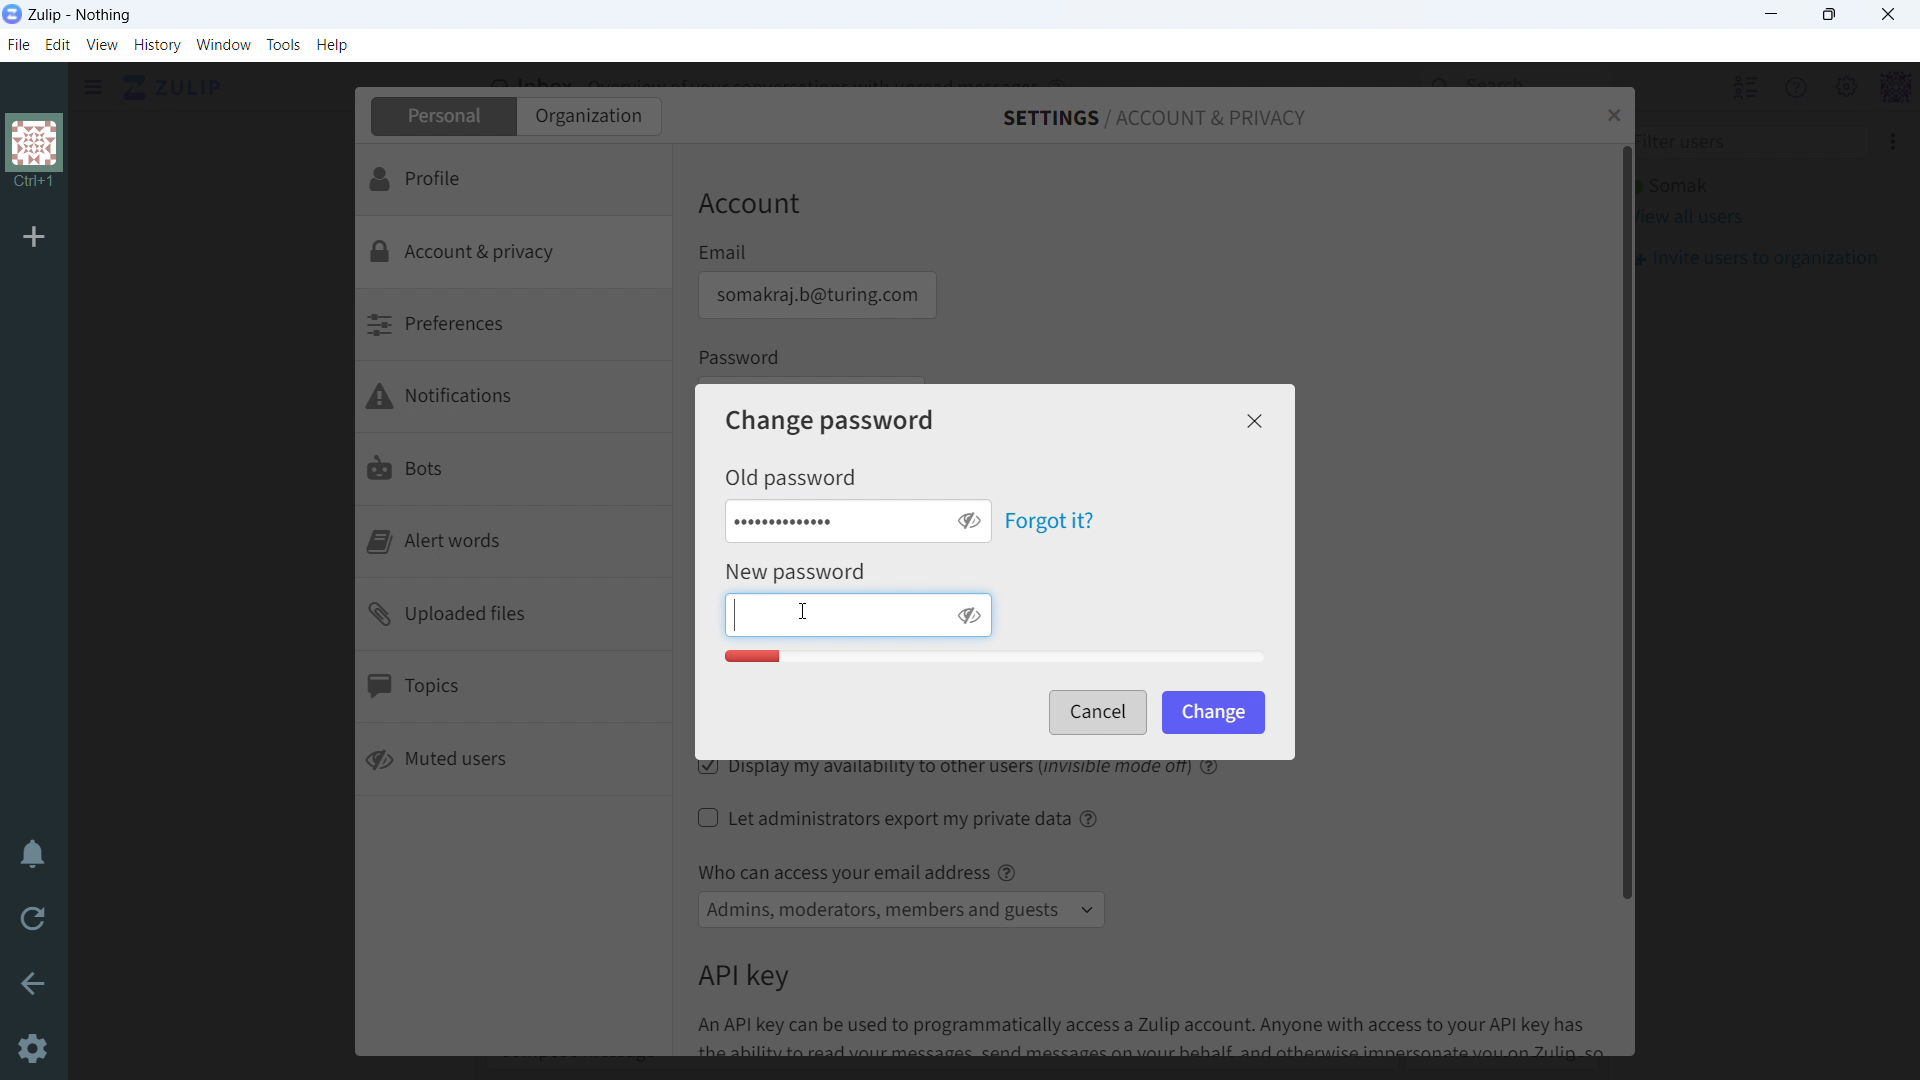 The image size is (1920, 1080). What do you see at coordinates (512, 179) in the screenshot?
I see `profile` at bounding box center [512, 179].